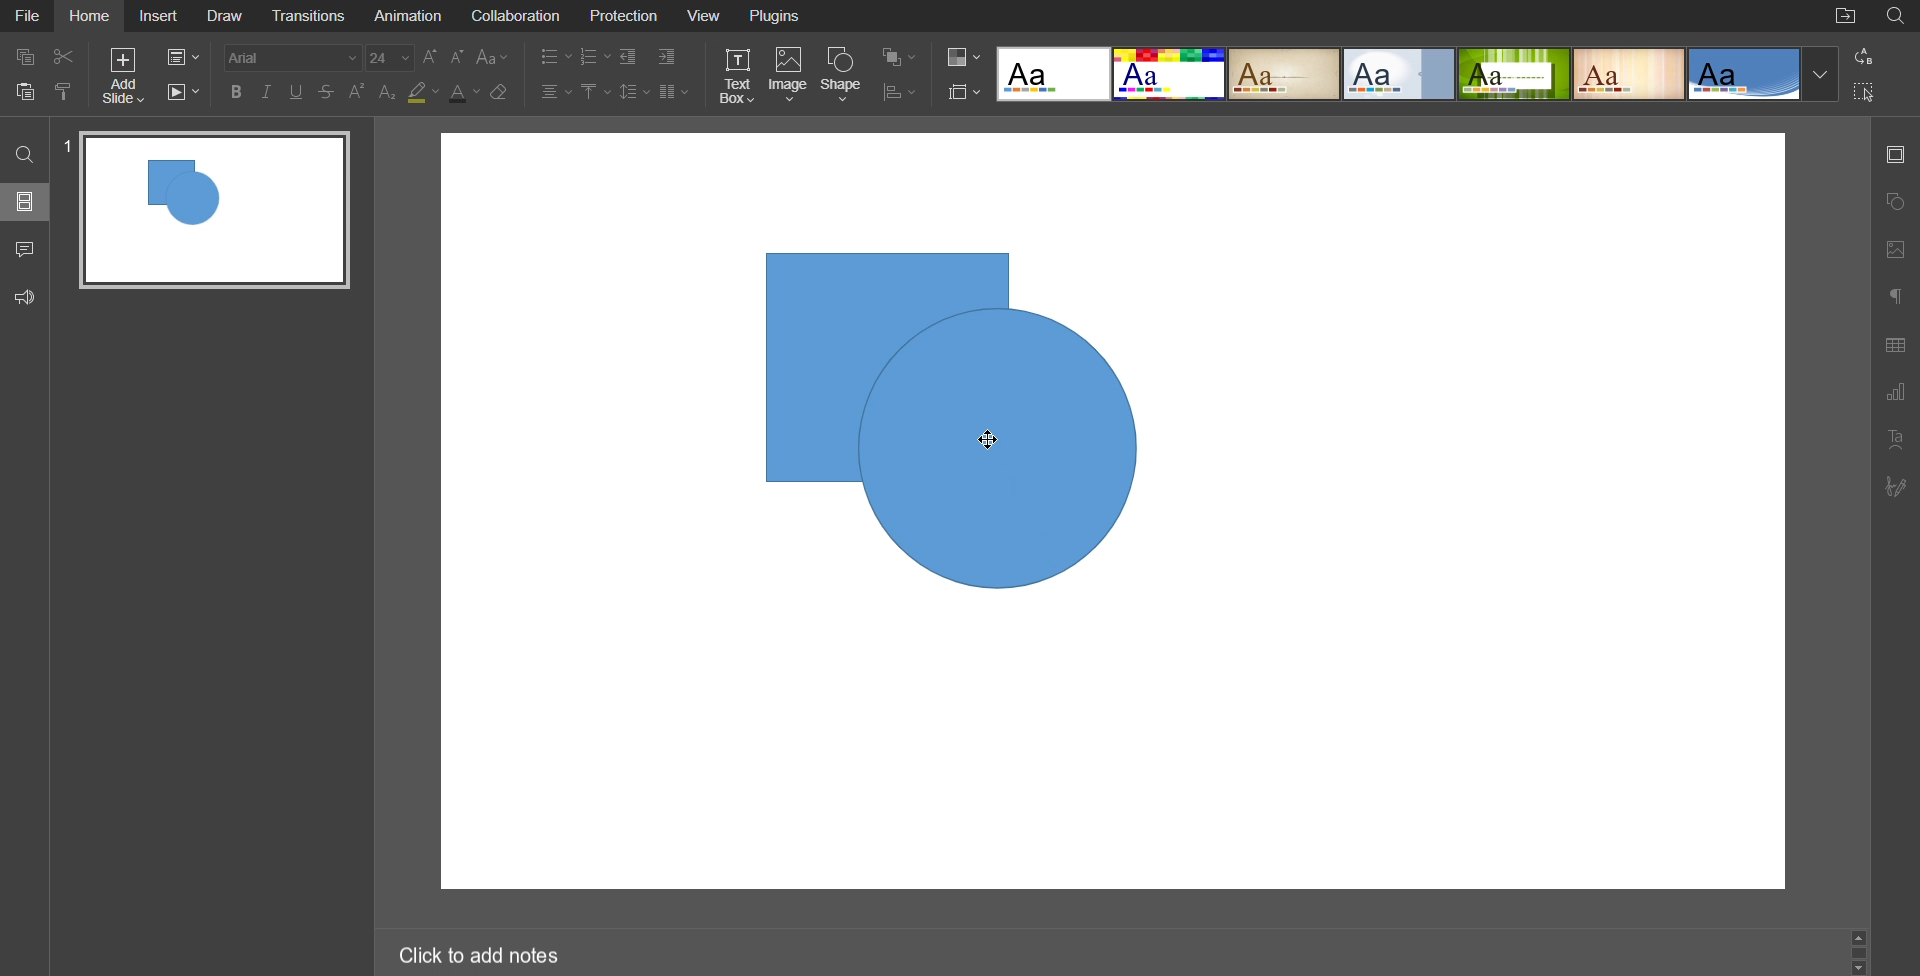 The height and width of the screenshot is (976, 1920). Describe the element at coordinates (268, 93) in the screenshot. I see `Italic` at that location.